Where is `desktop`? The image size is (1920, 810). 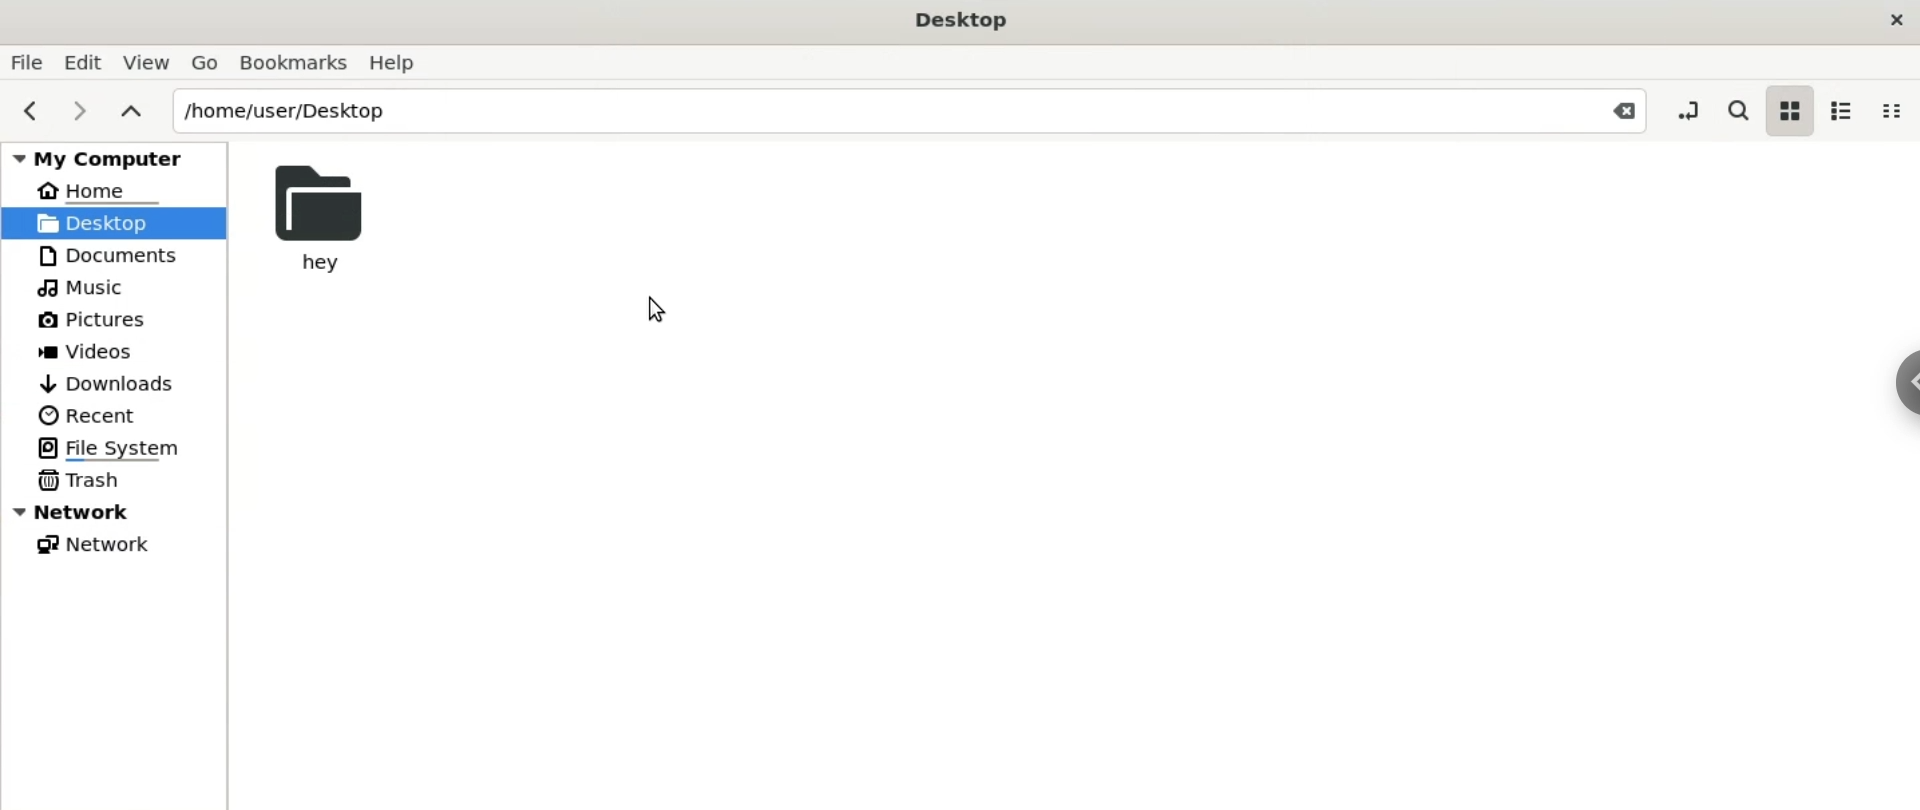 desktop is located at coordinates (114, 223).